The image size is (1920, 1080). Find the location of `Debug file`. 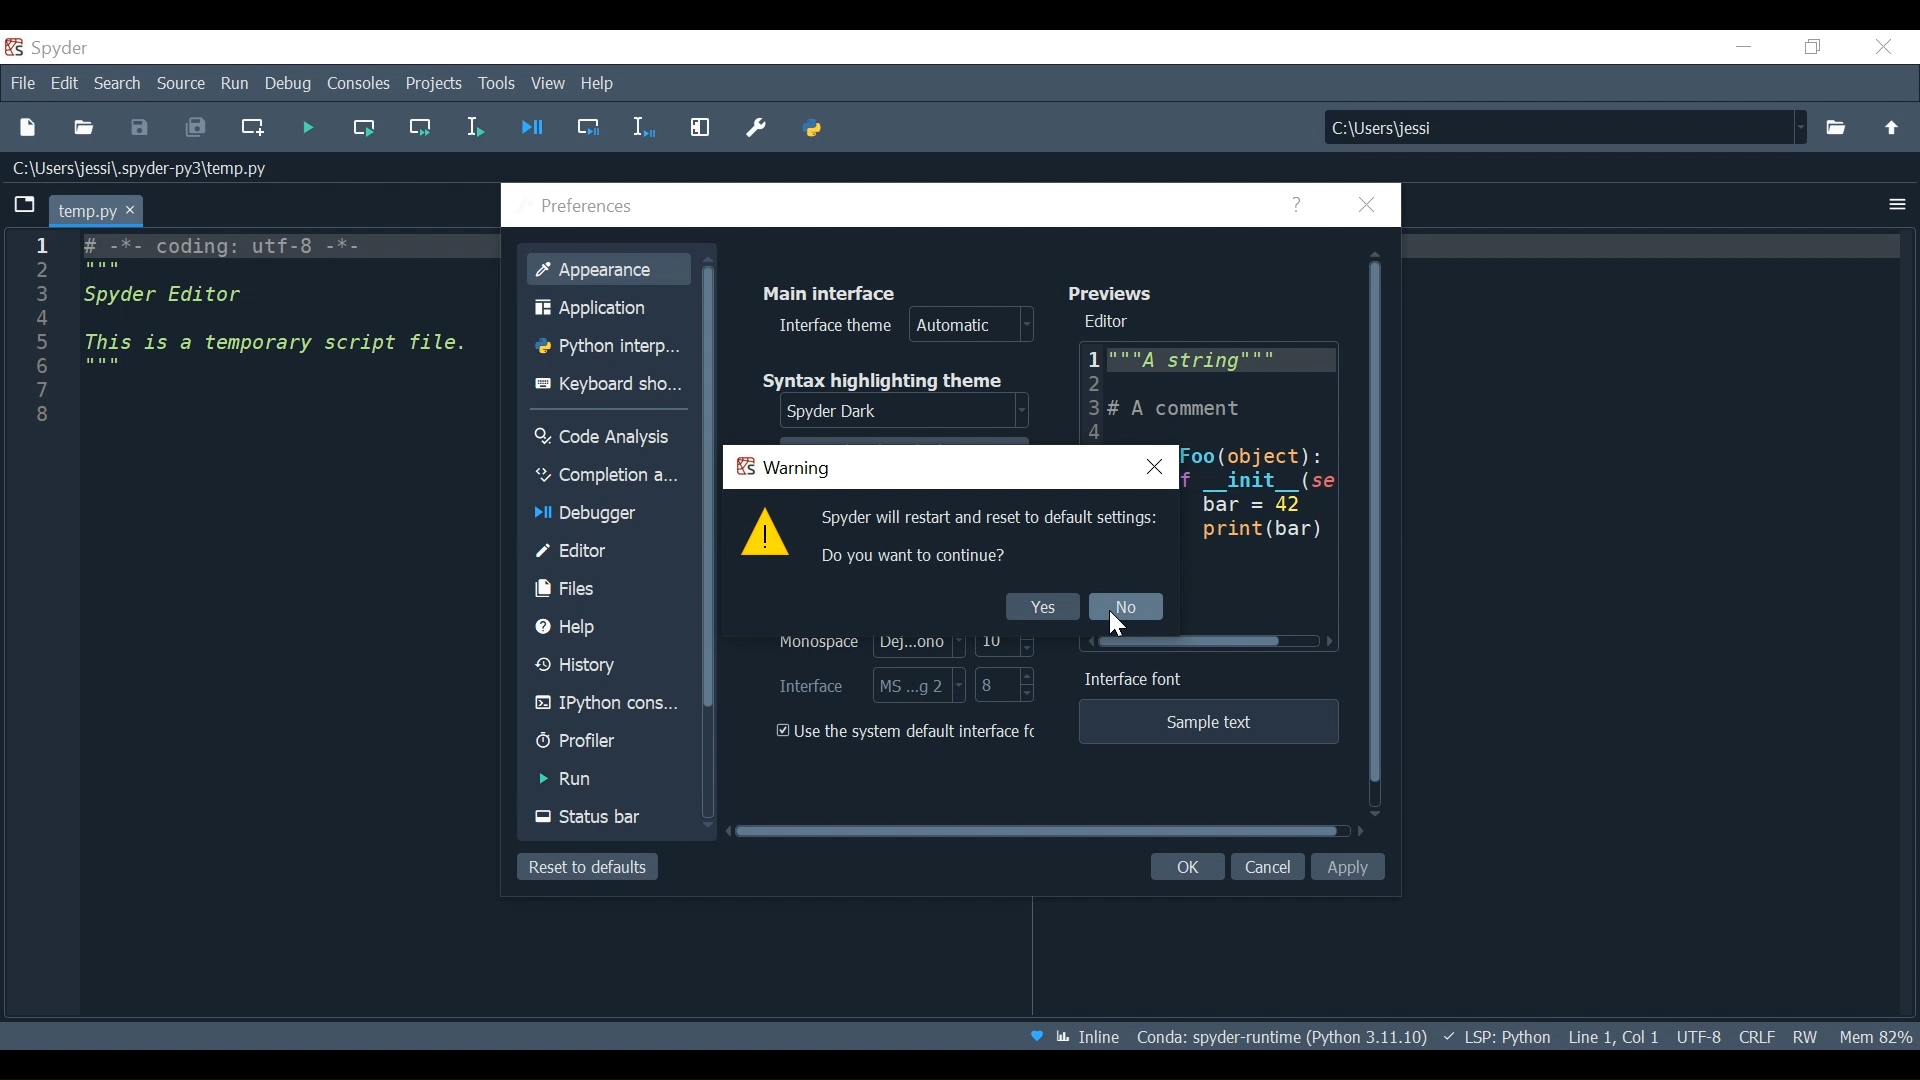

Debug file is located at coordinates (532, 129).